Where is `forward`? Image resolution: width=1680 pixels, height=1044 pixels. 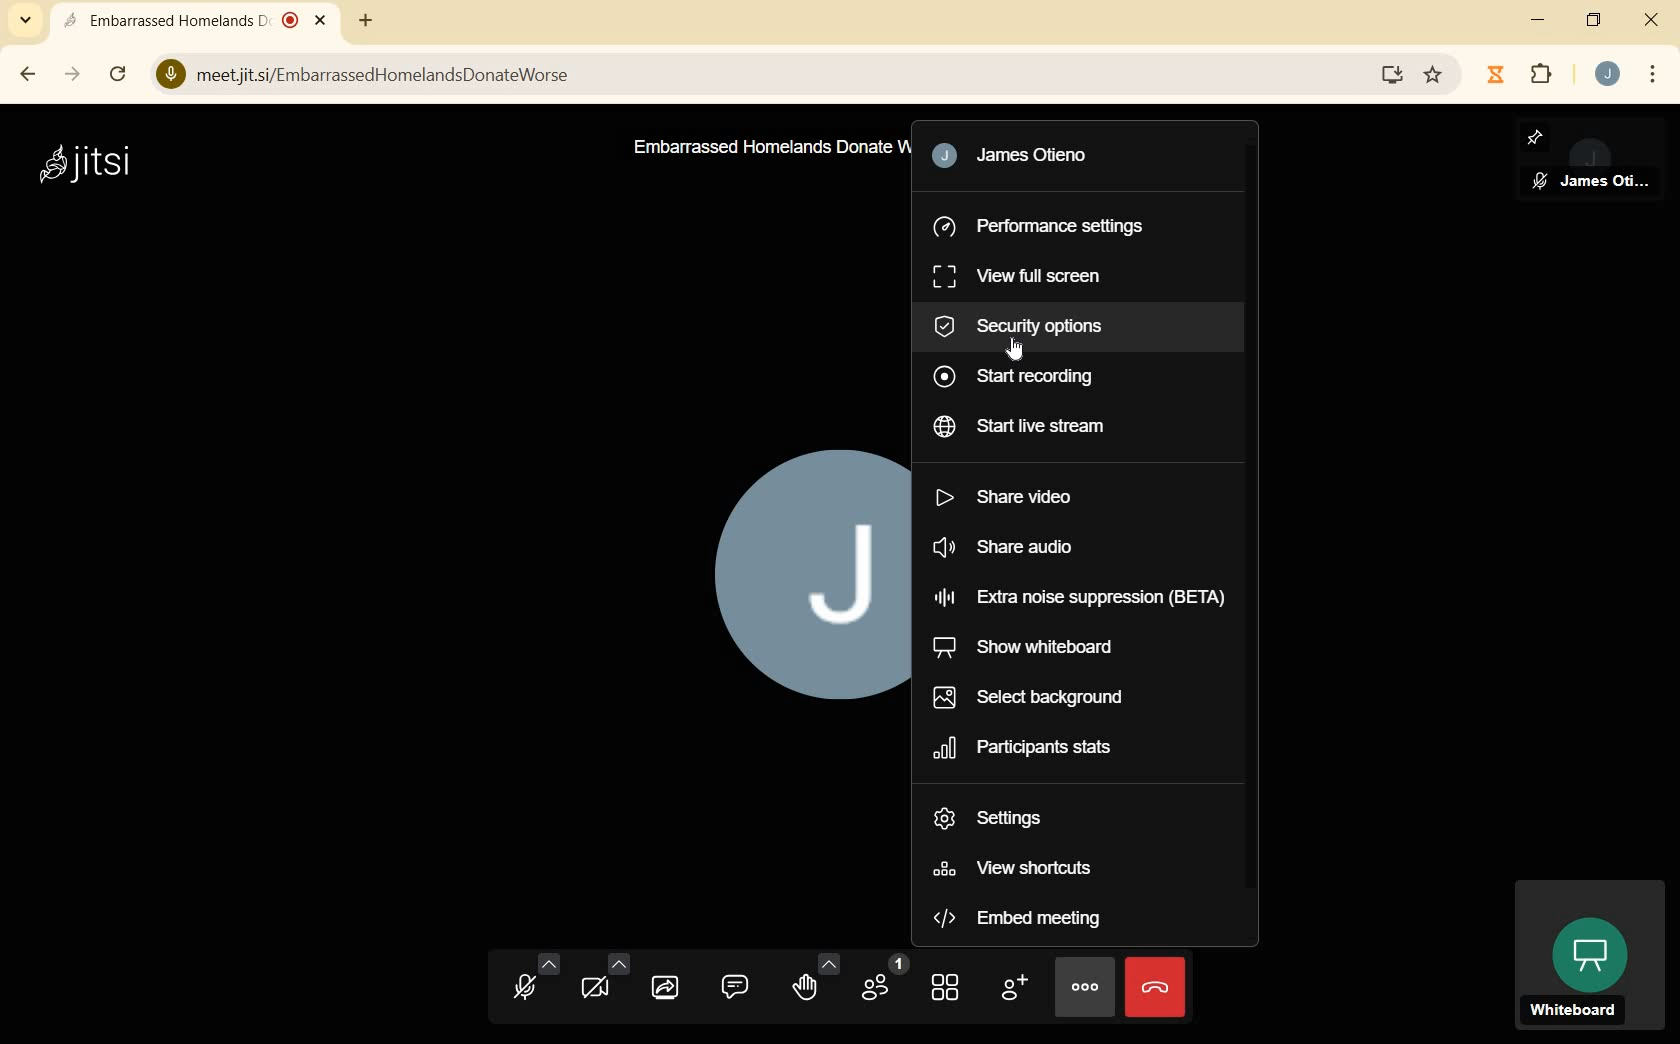 forward is located at coordinates (72, 75).